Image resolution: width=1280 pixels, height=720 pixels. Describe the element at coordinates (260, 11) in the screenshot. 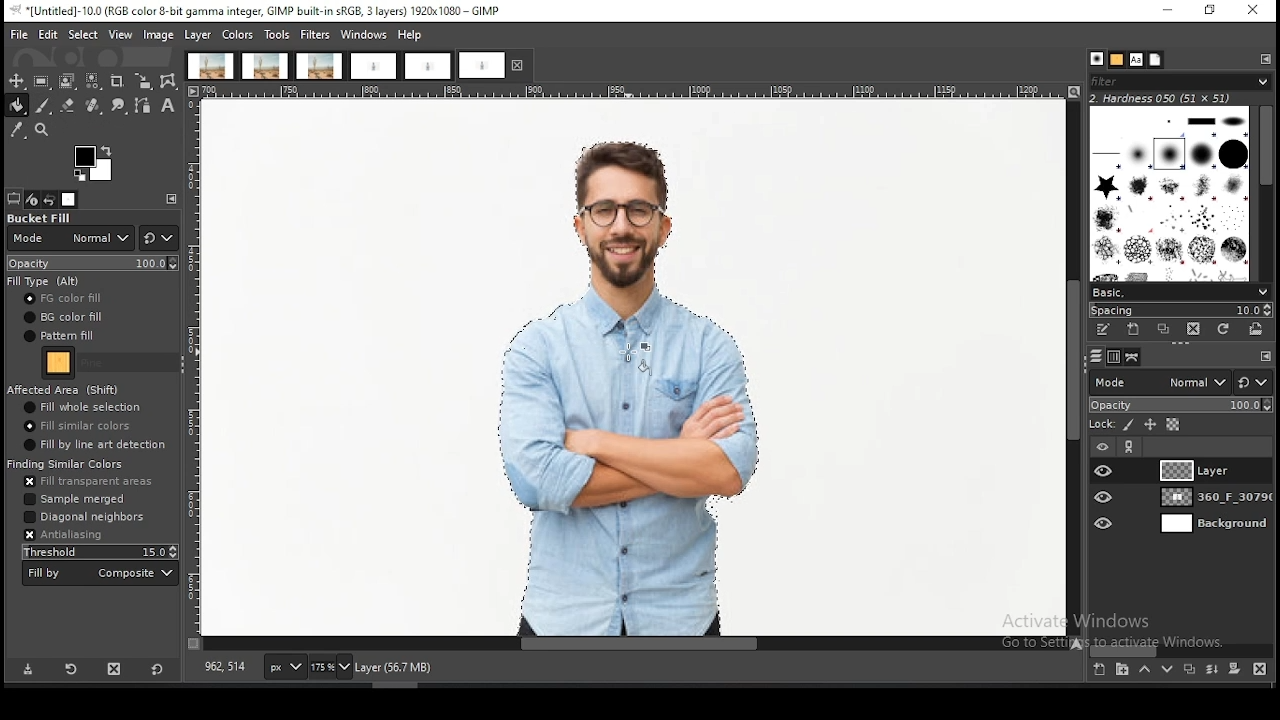

I see `*[Untitled]-10.0 (RGB color 8-bit gamma integer, GIMP built-in sRGB, 2 layers) 1920x1080 — GIMP` at that location.